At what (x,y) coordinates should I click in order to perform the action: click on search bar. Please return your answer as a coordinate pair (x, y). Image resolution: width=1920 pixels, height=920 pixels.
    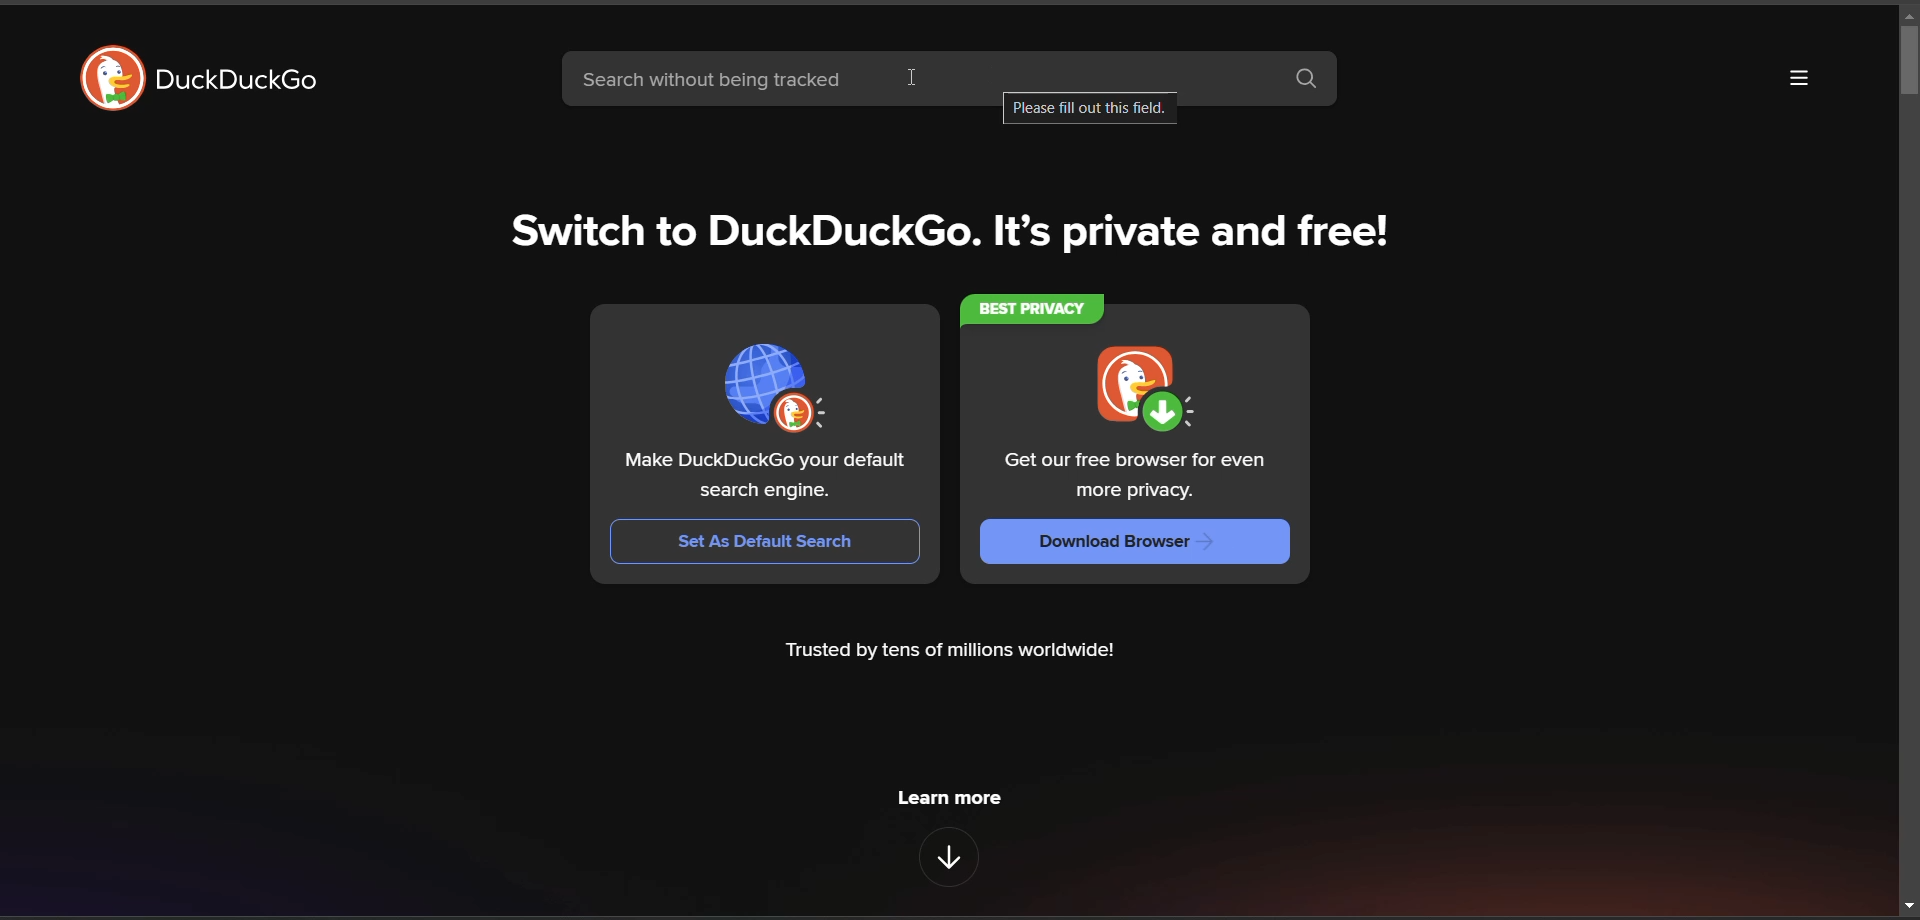
    Looking at the image, I should click on (901, 82).